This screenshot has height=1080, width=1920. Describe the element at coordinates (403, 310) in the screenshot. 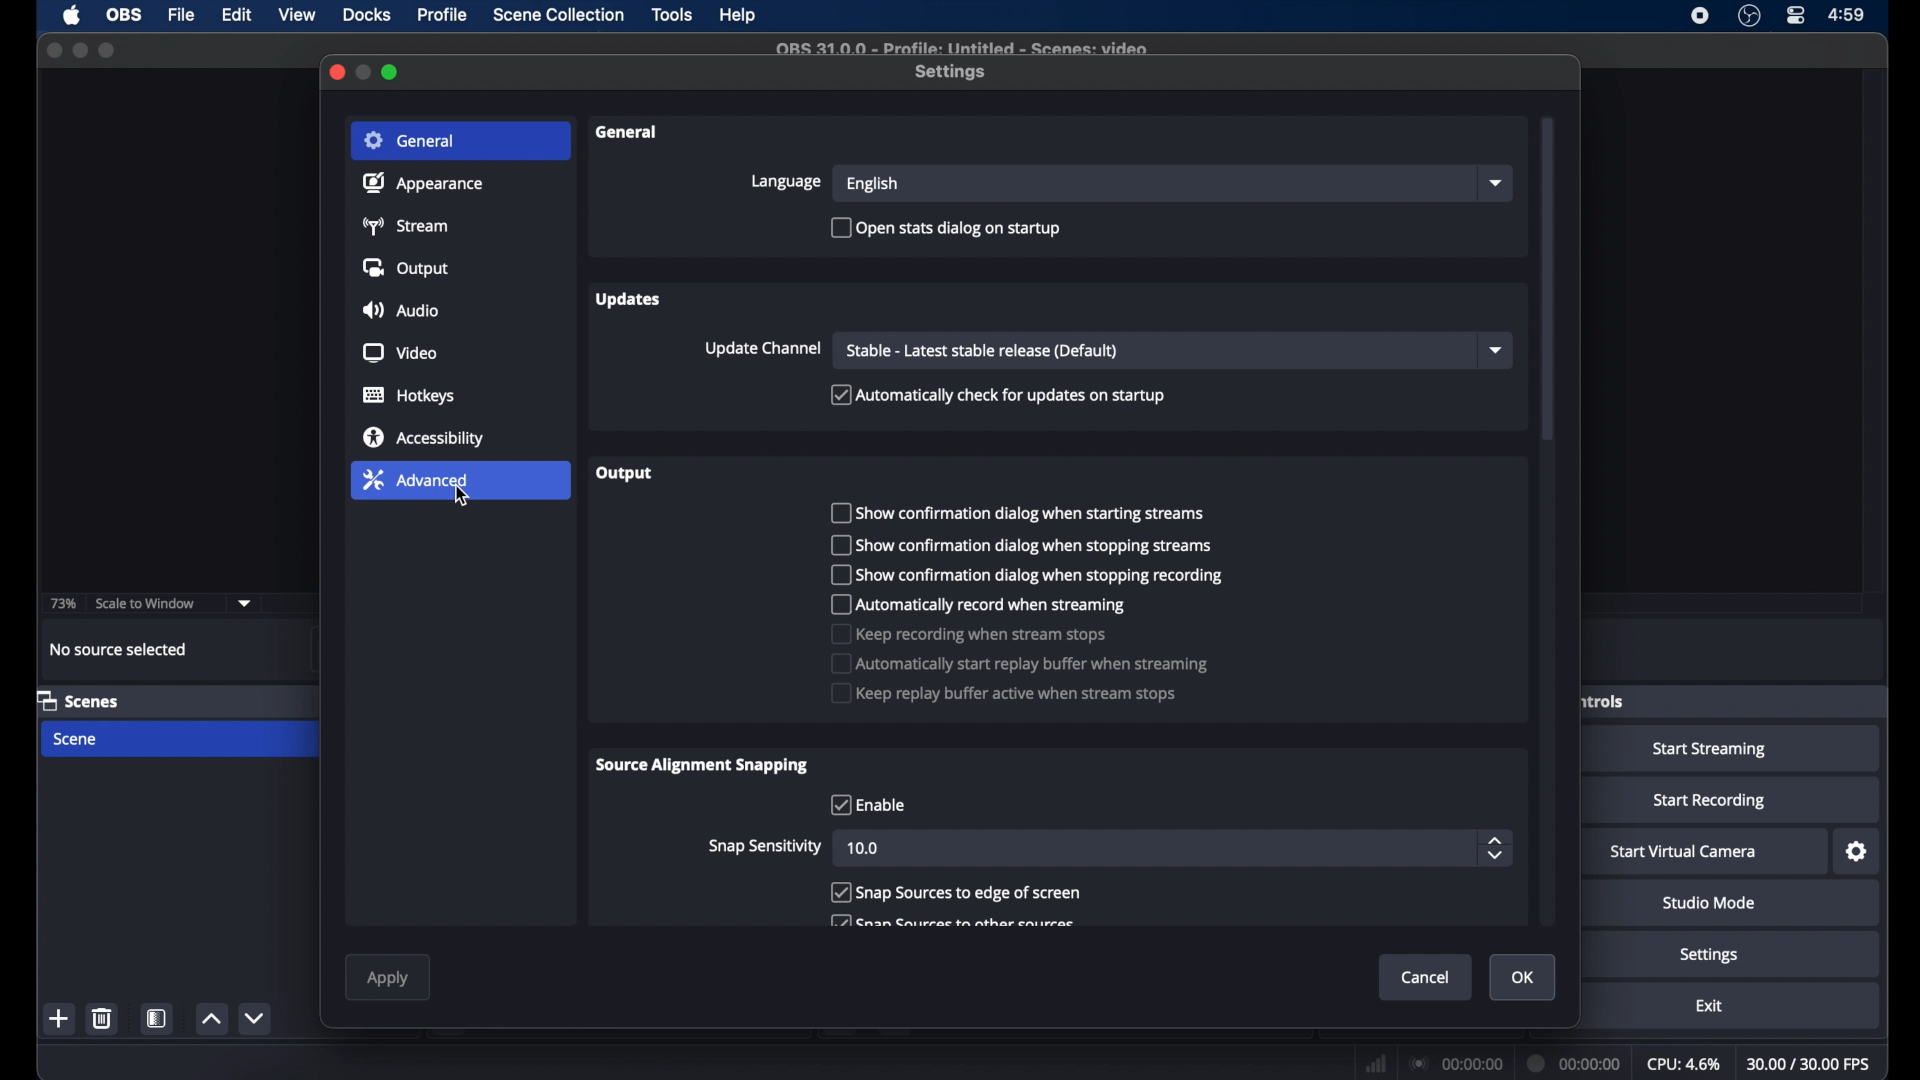

I see `audio` at that location.